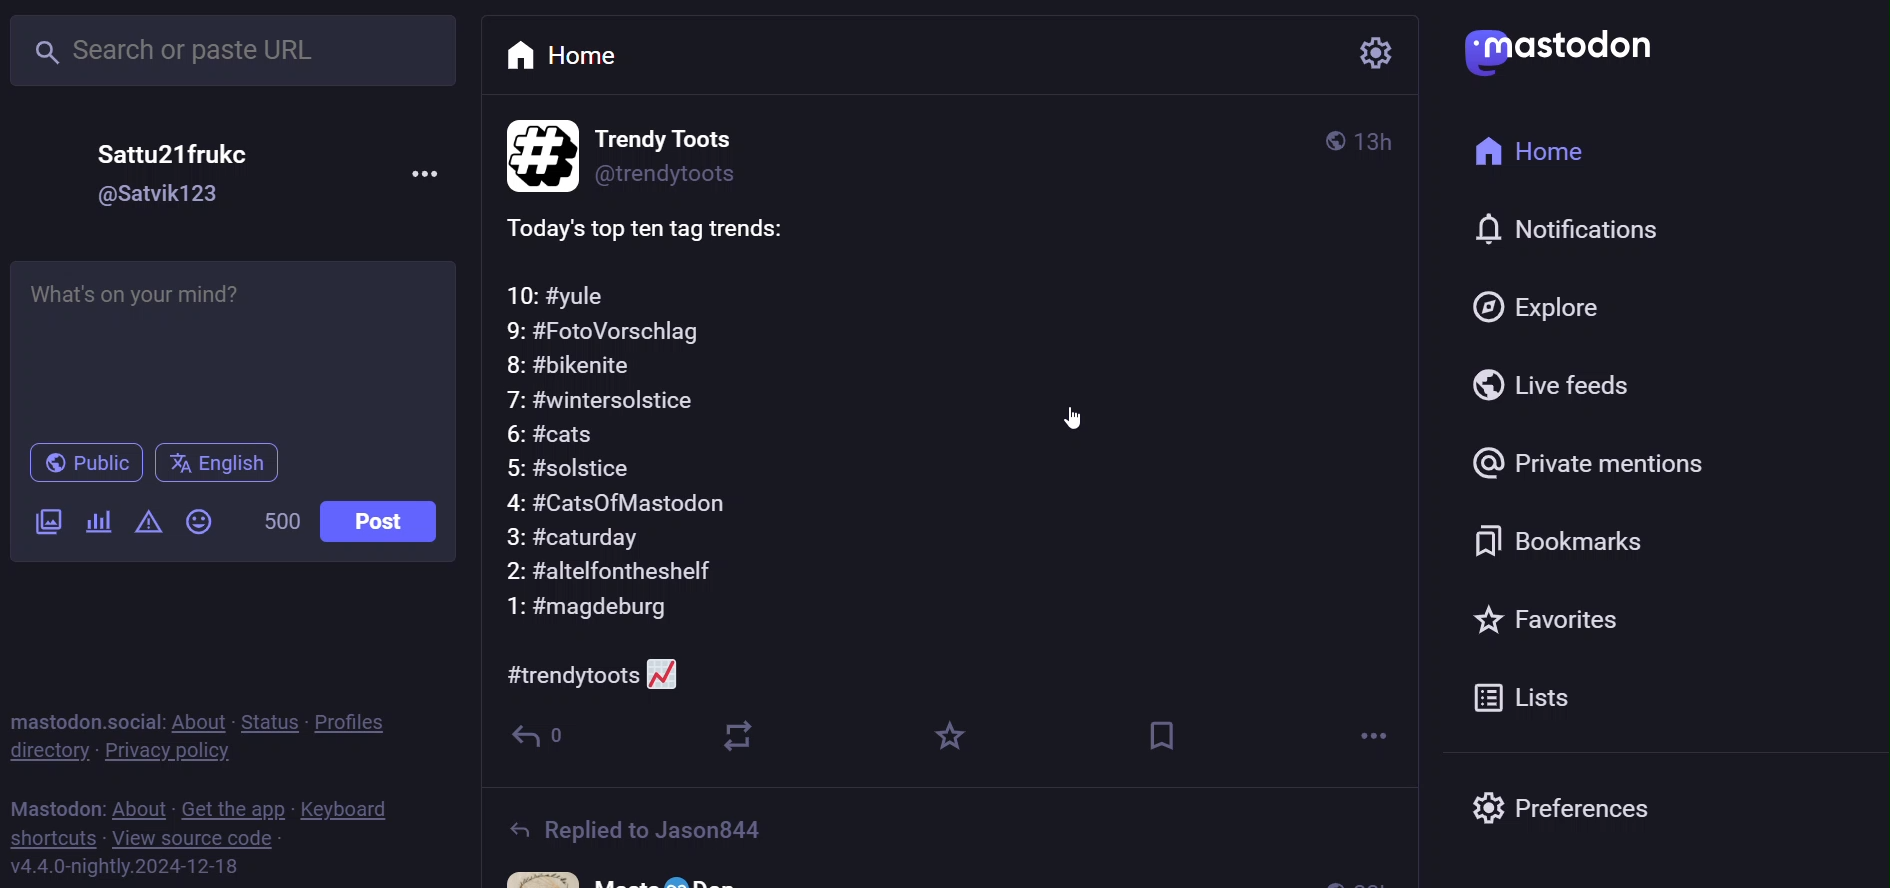  Describe the element at coordinates (148, 521) in the screenshot. I see `content warning` at that location.